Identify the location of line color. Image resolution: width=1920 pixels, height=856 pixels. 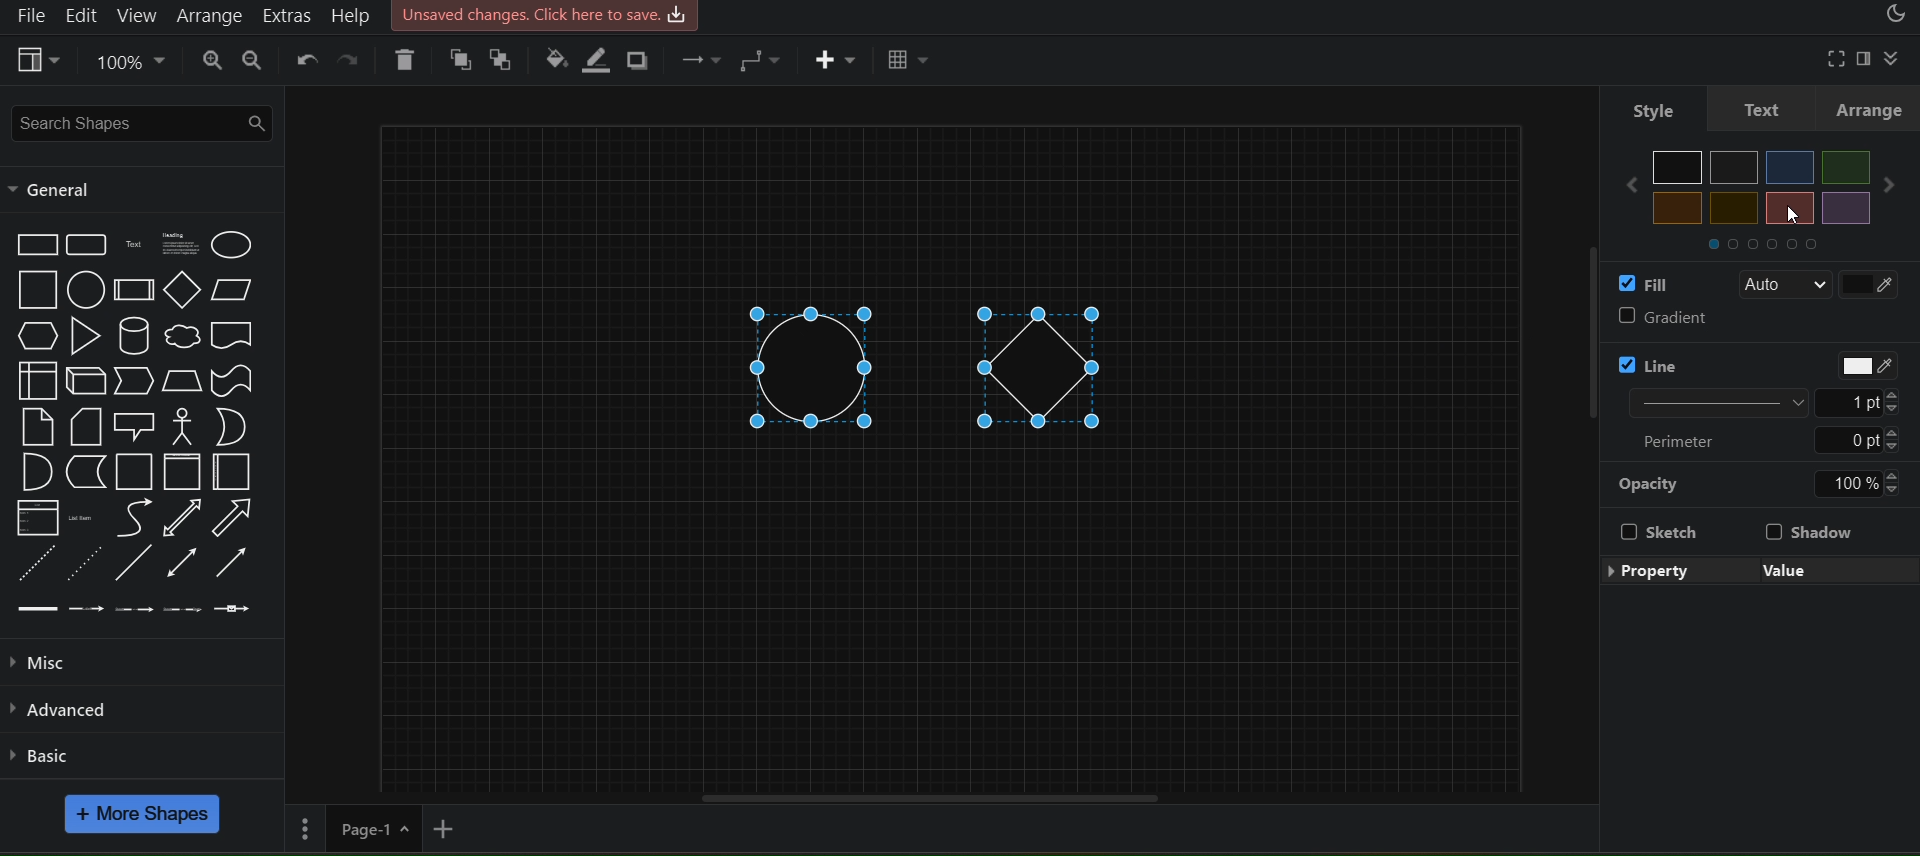
(600, 60).